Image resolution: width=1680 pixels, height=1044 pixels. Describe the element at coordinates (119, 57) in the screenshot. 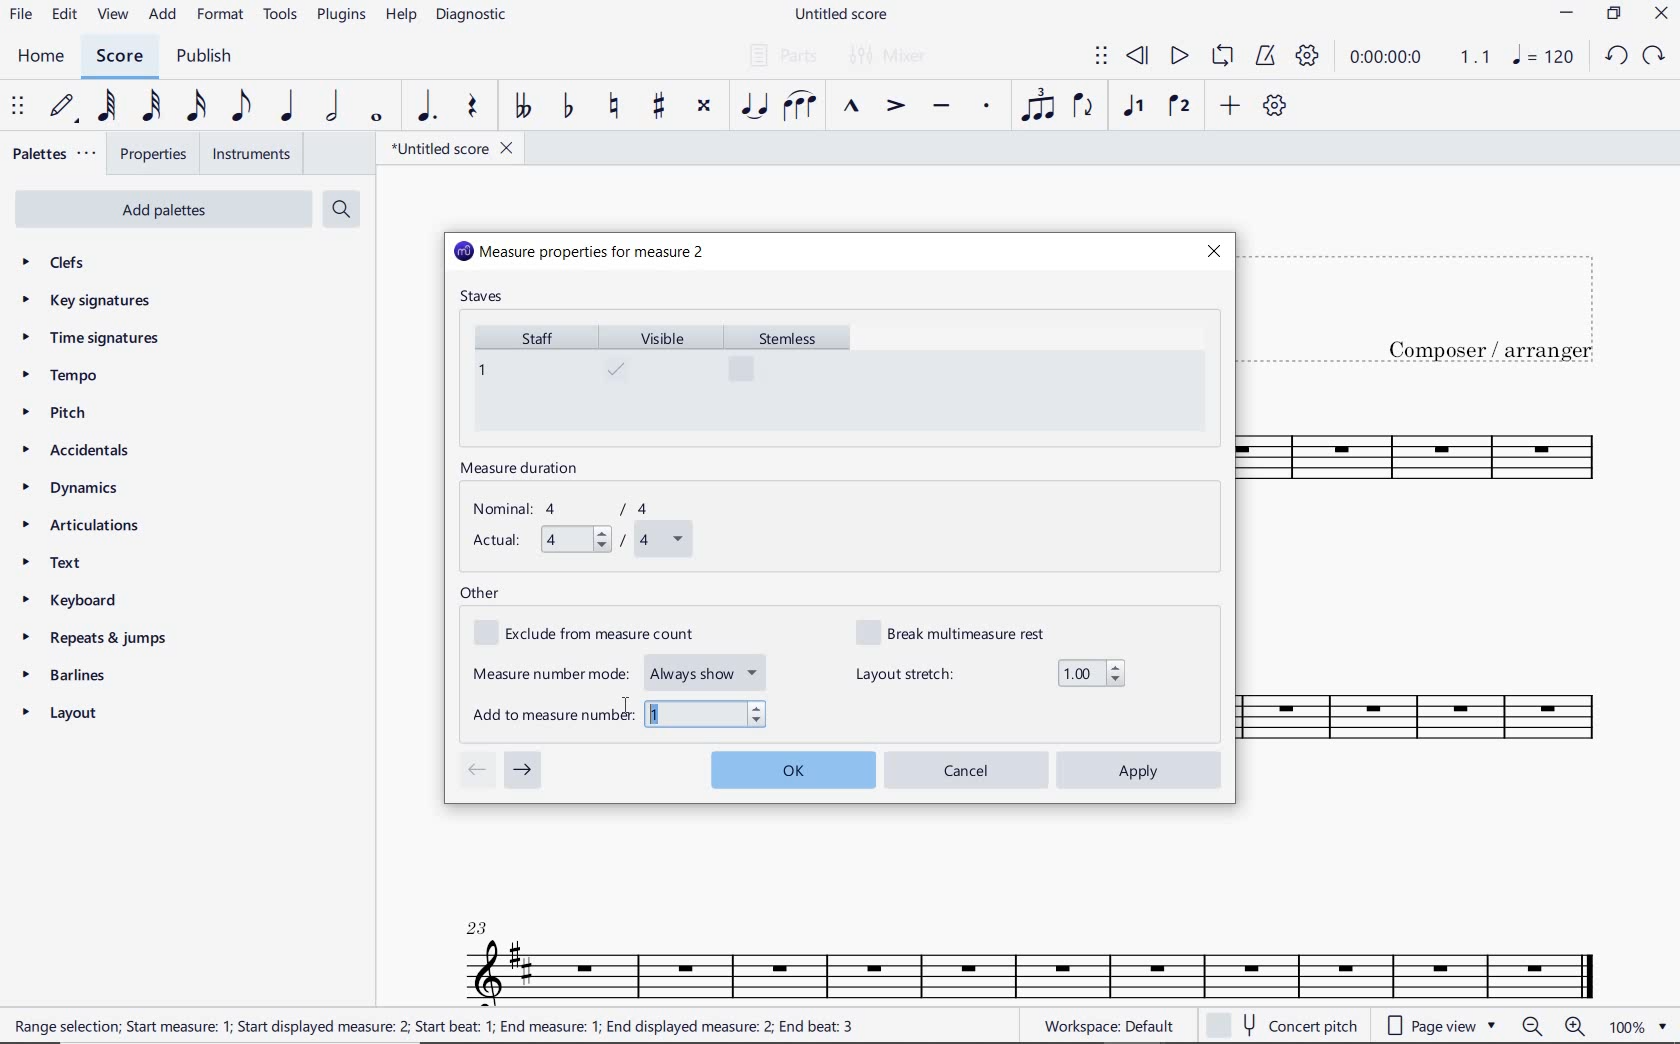

I see `SCORE` at that location.